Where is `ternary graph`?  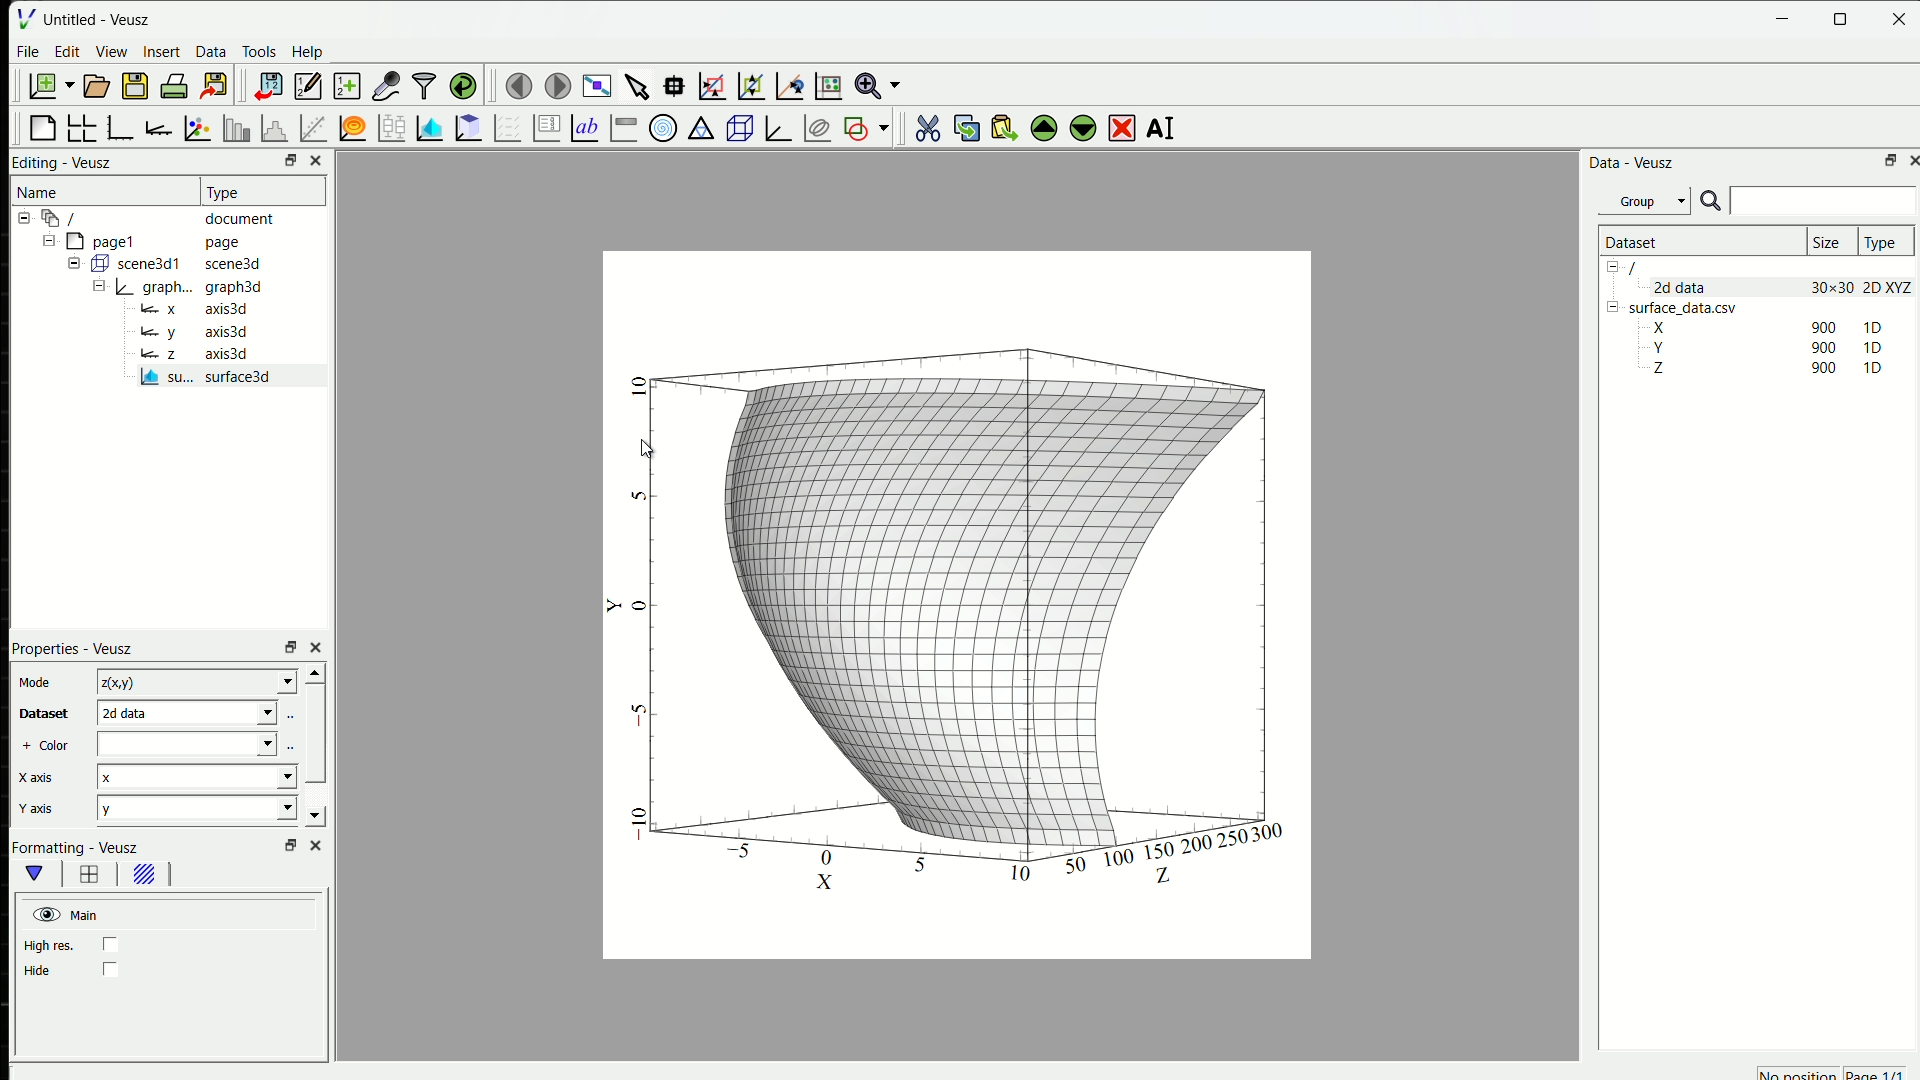 ternary graph is located at coordinates (704, 127).